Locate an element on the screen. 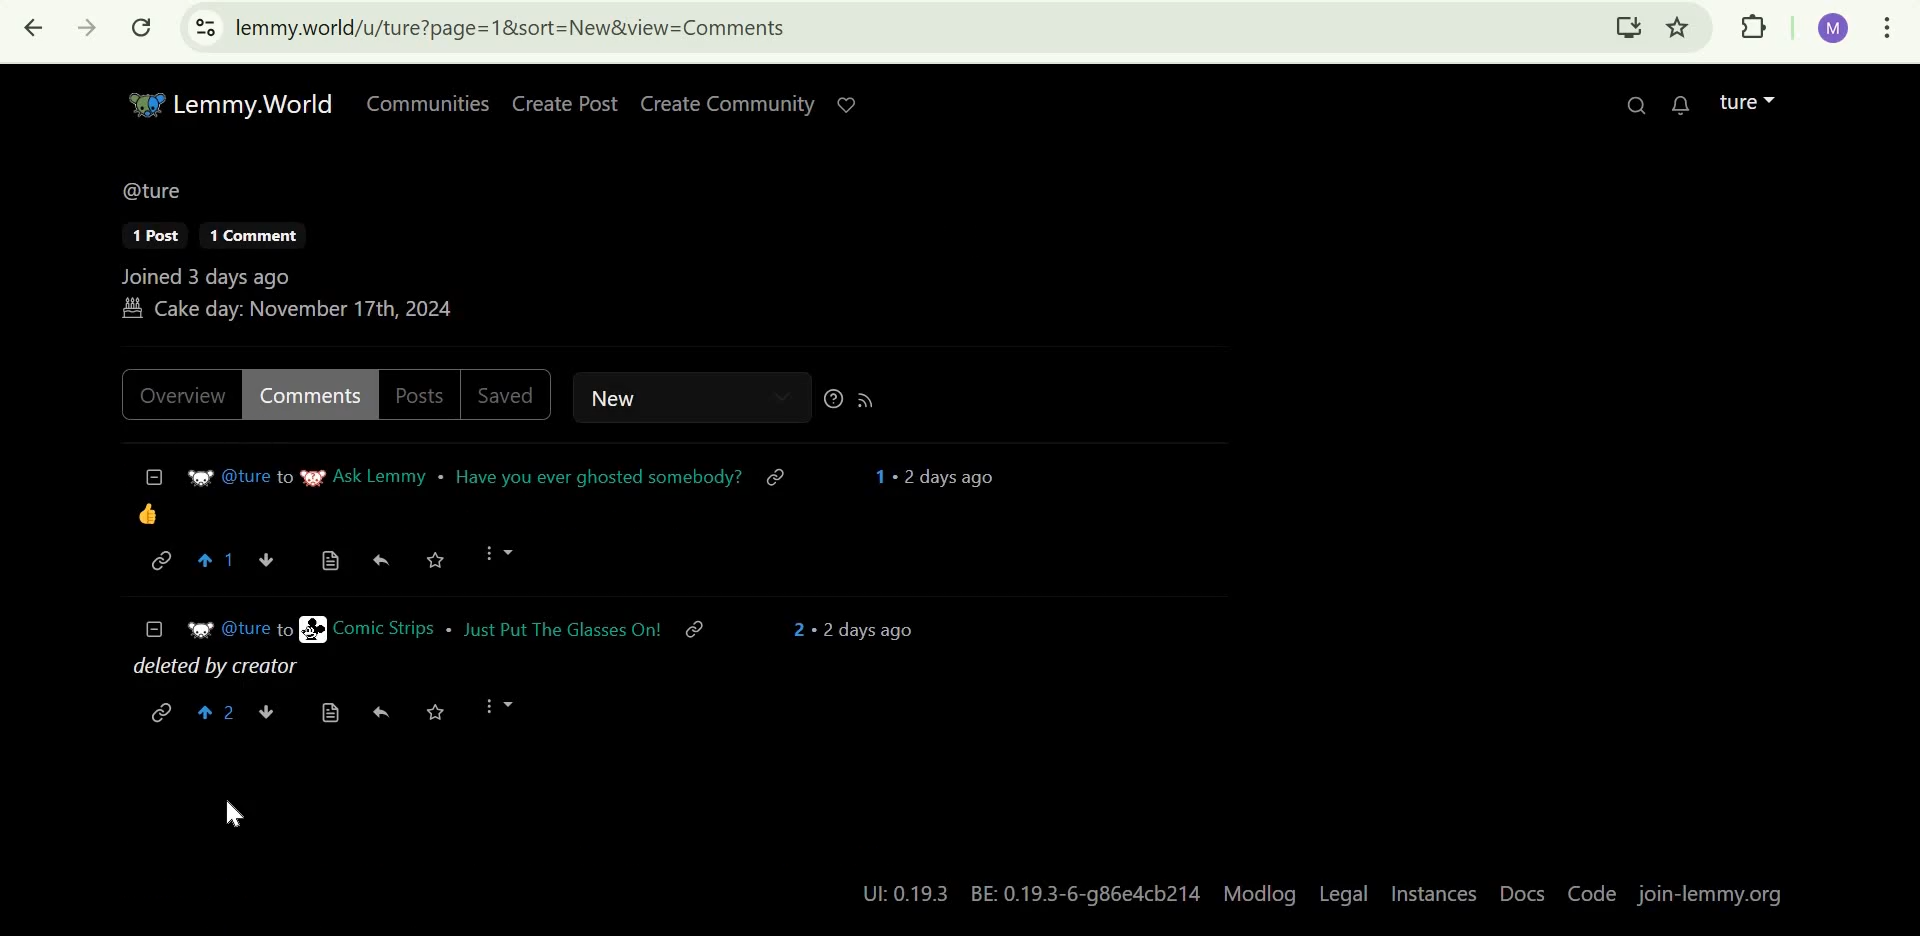  lemmy.world/u/ture?page=18&sort=New&view=Comments is located at coordinates (512, 28).